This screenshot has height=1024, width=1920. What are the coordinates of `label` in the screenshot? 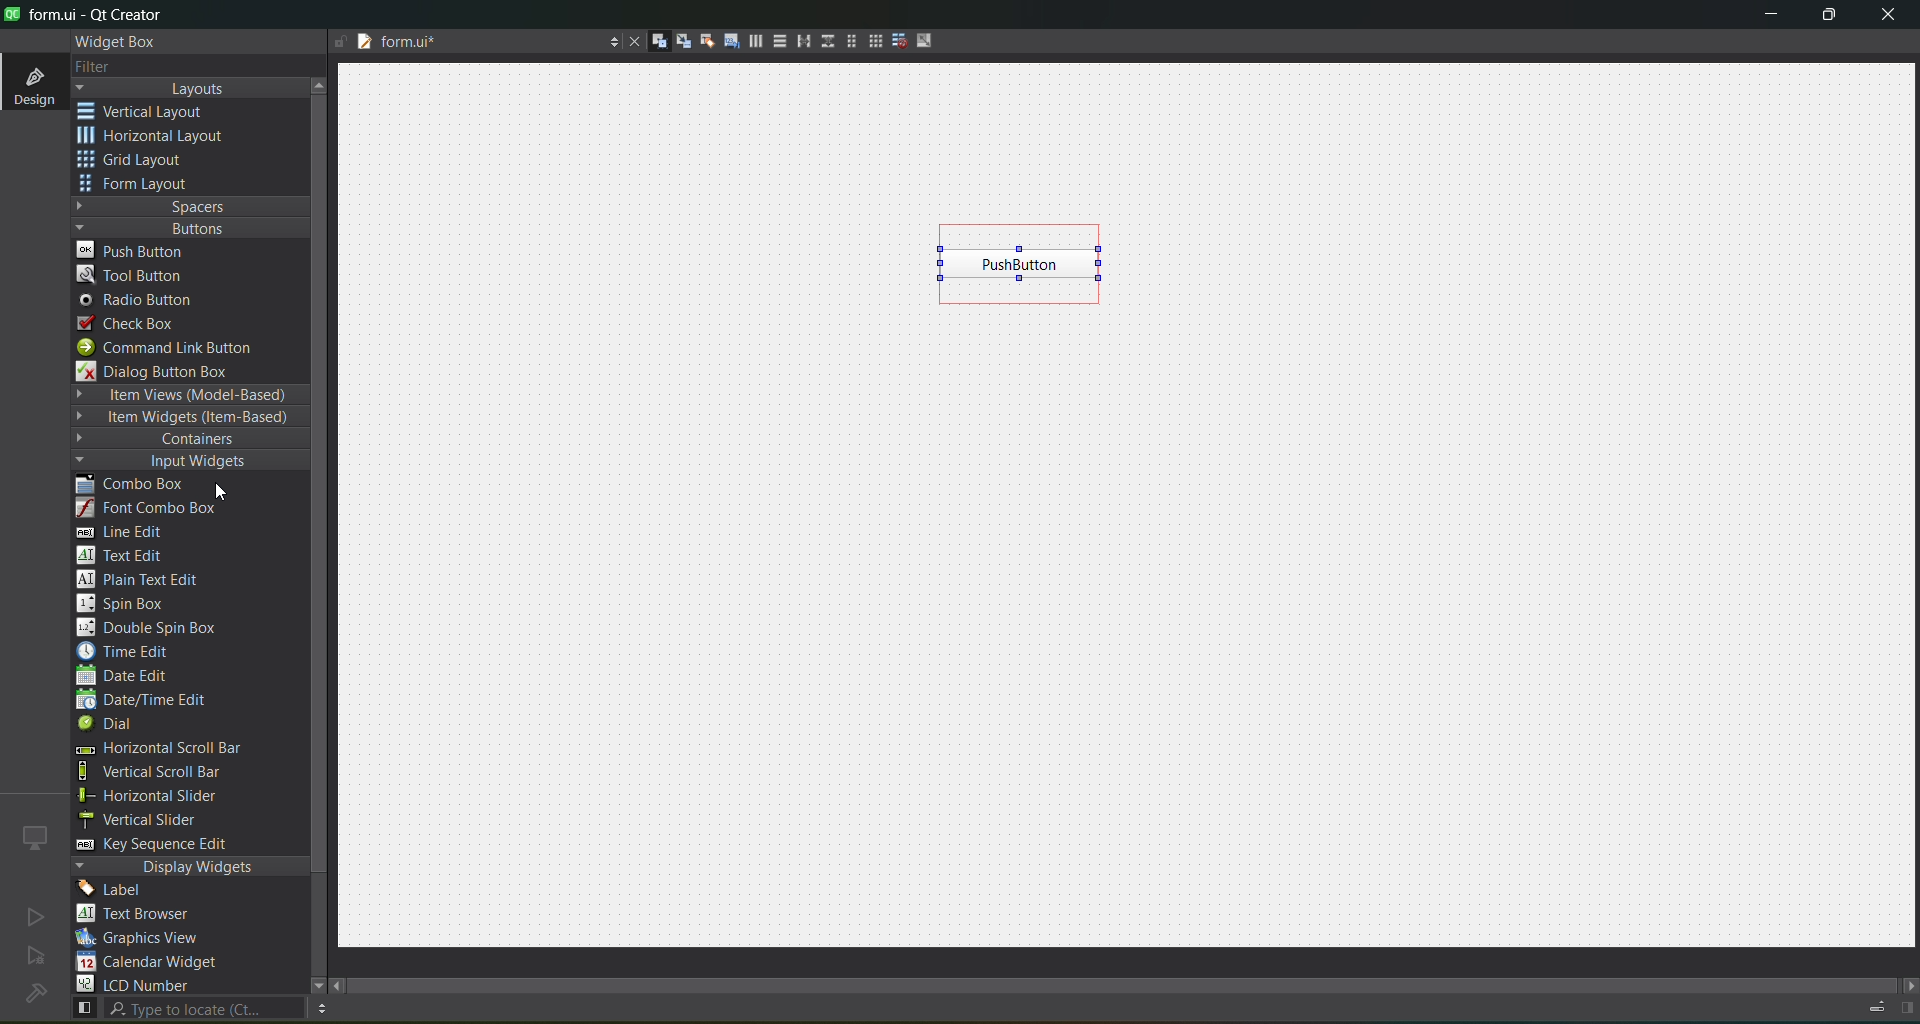 It's located at (116, 890).